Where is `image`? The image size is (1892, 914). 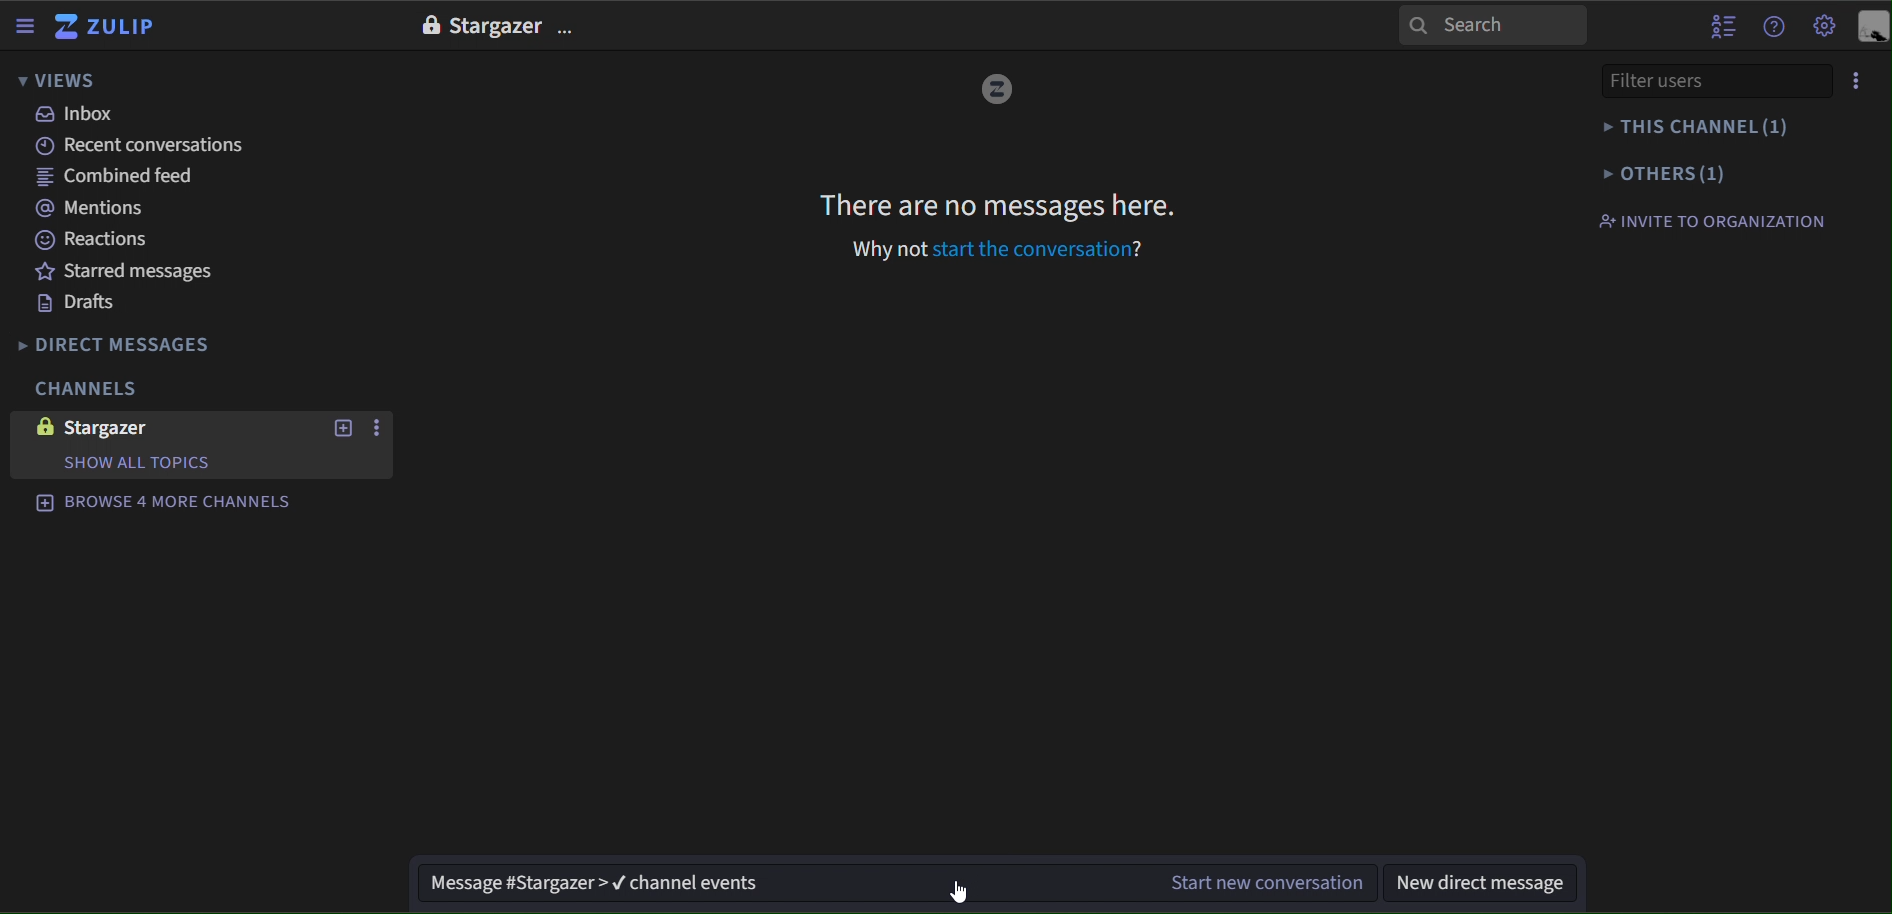
image is located at coordinates (40, 426).